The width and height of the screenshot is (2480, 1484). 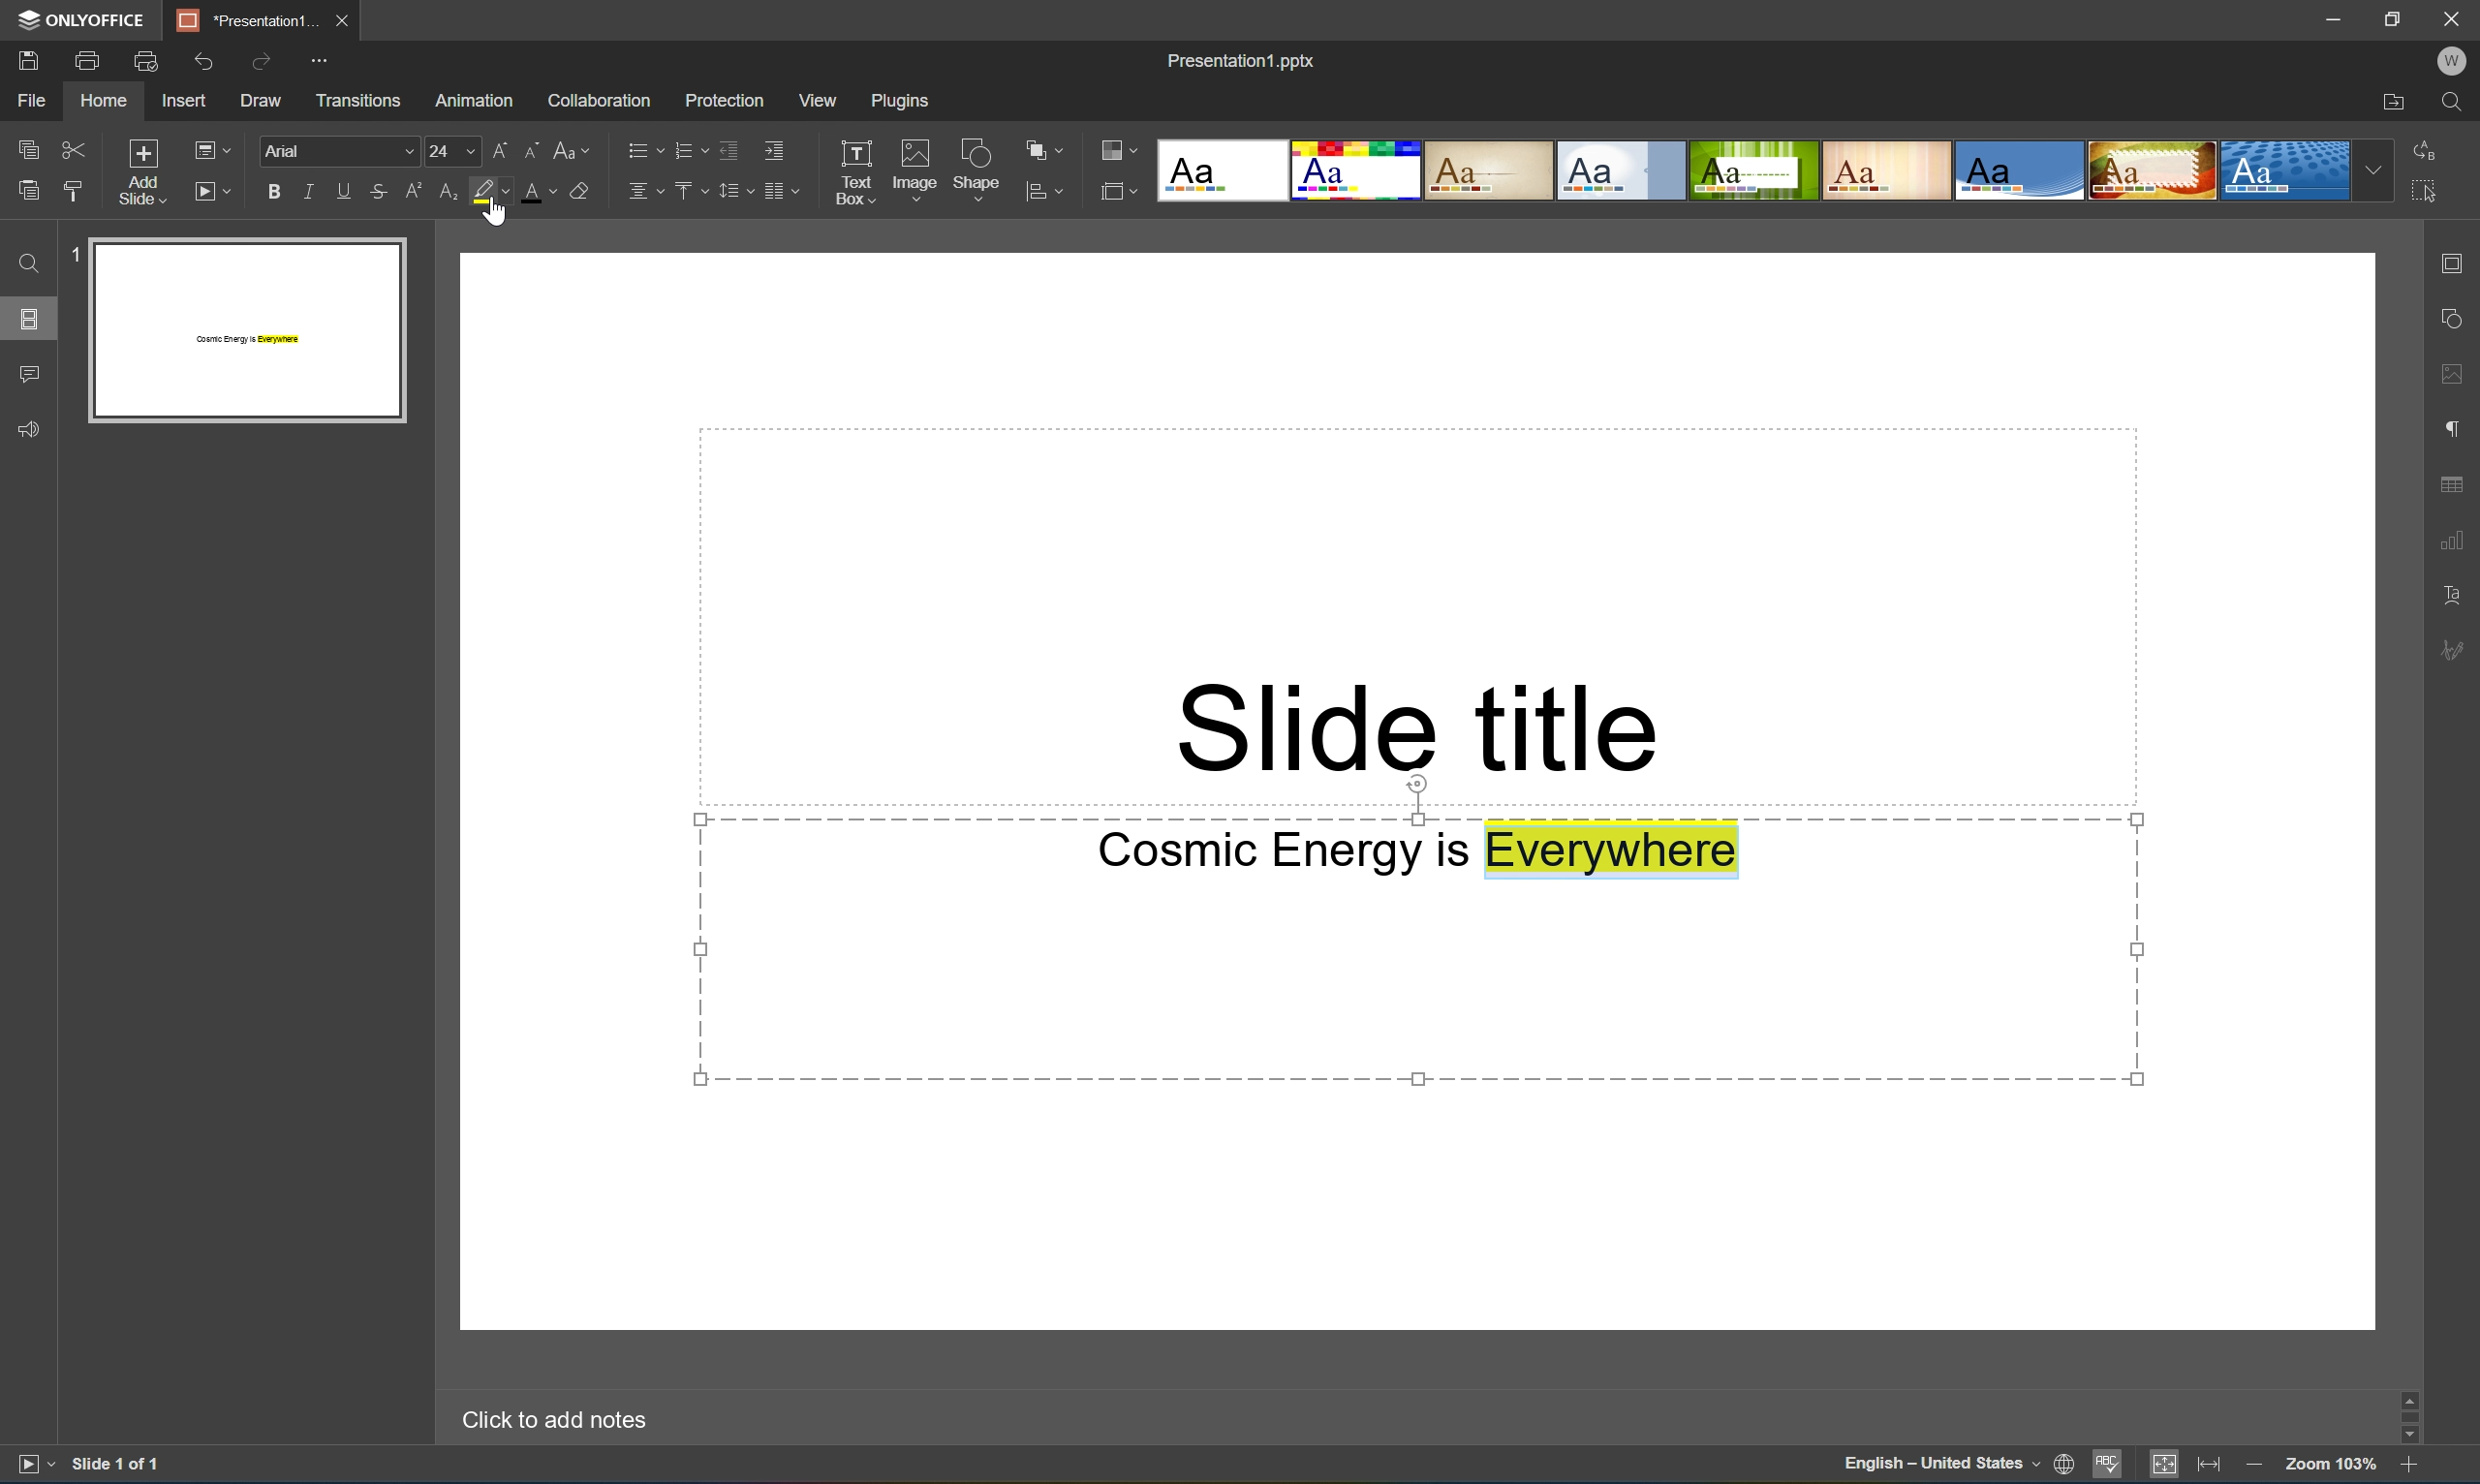 I want to click on Align shape, so click(x=1045, y=196).